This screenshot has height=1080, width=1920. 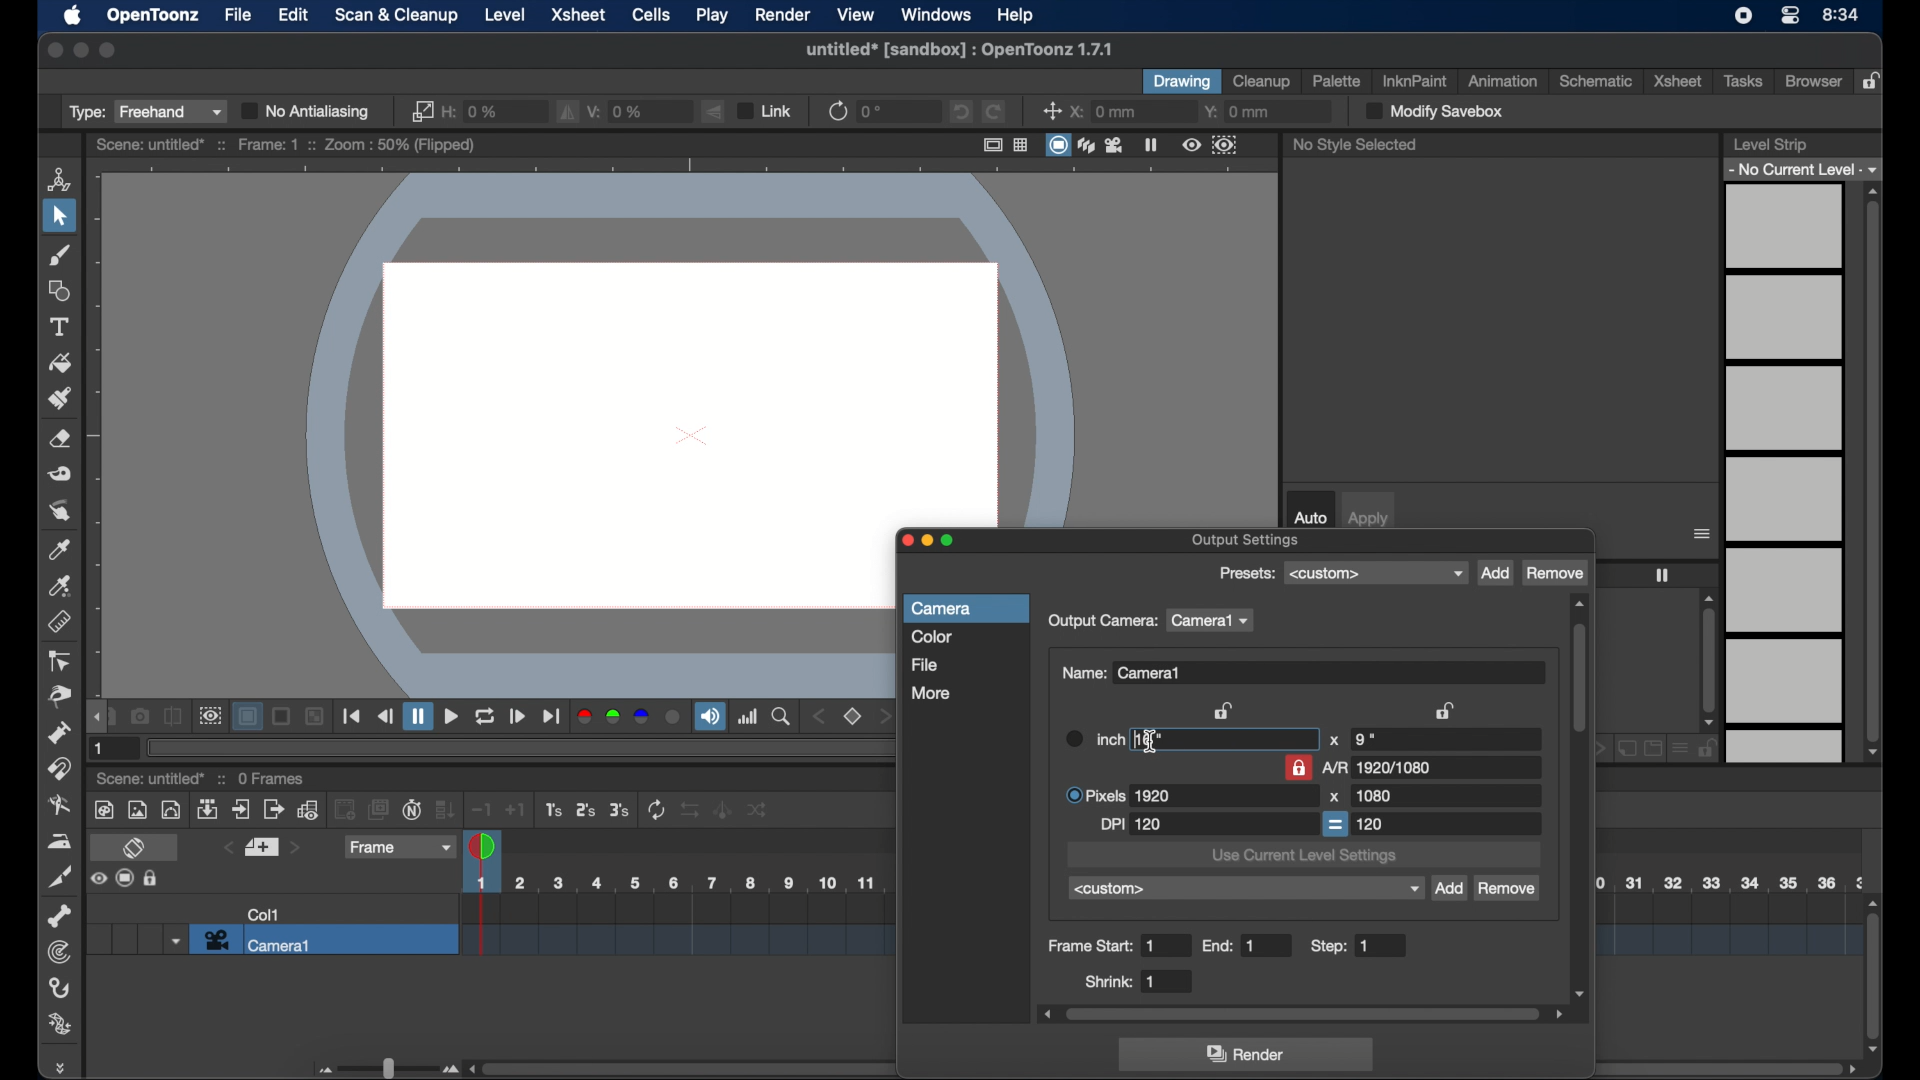 What do you see at coordinates (629, 717) in the screenshot?
I see `color channels` at bounding box center [629, 717].